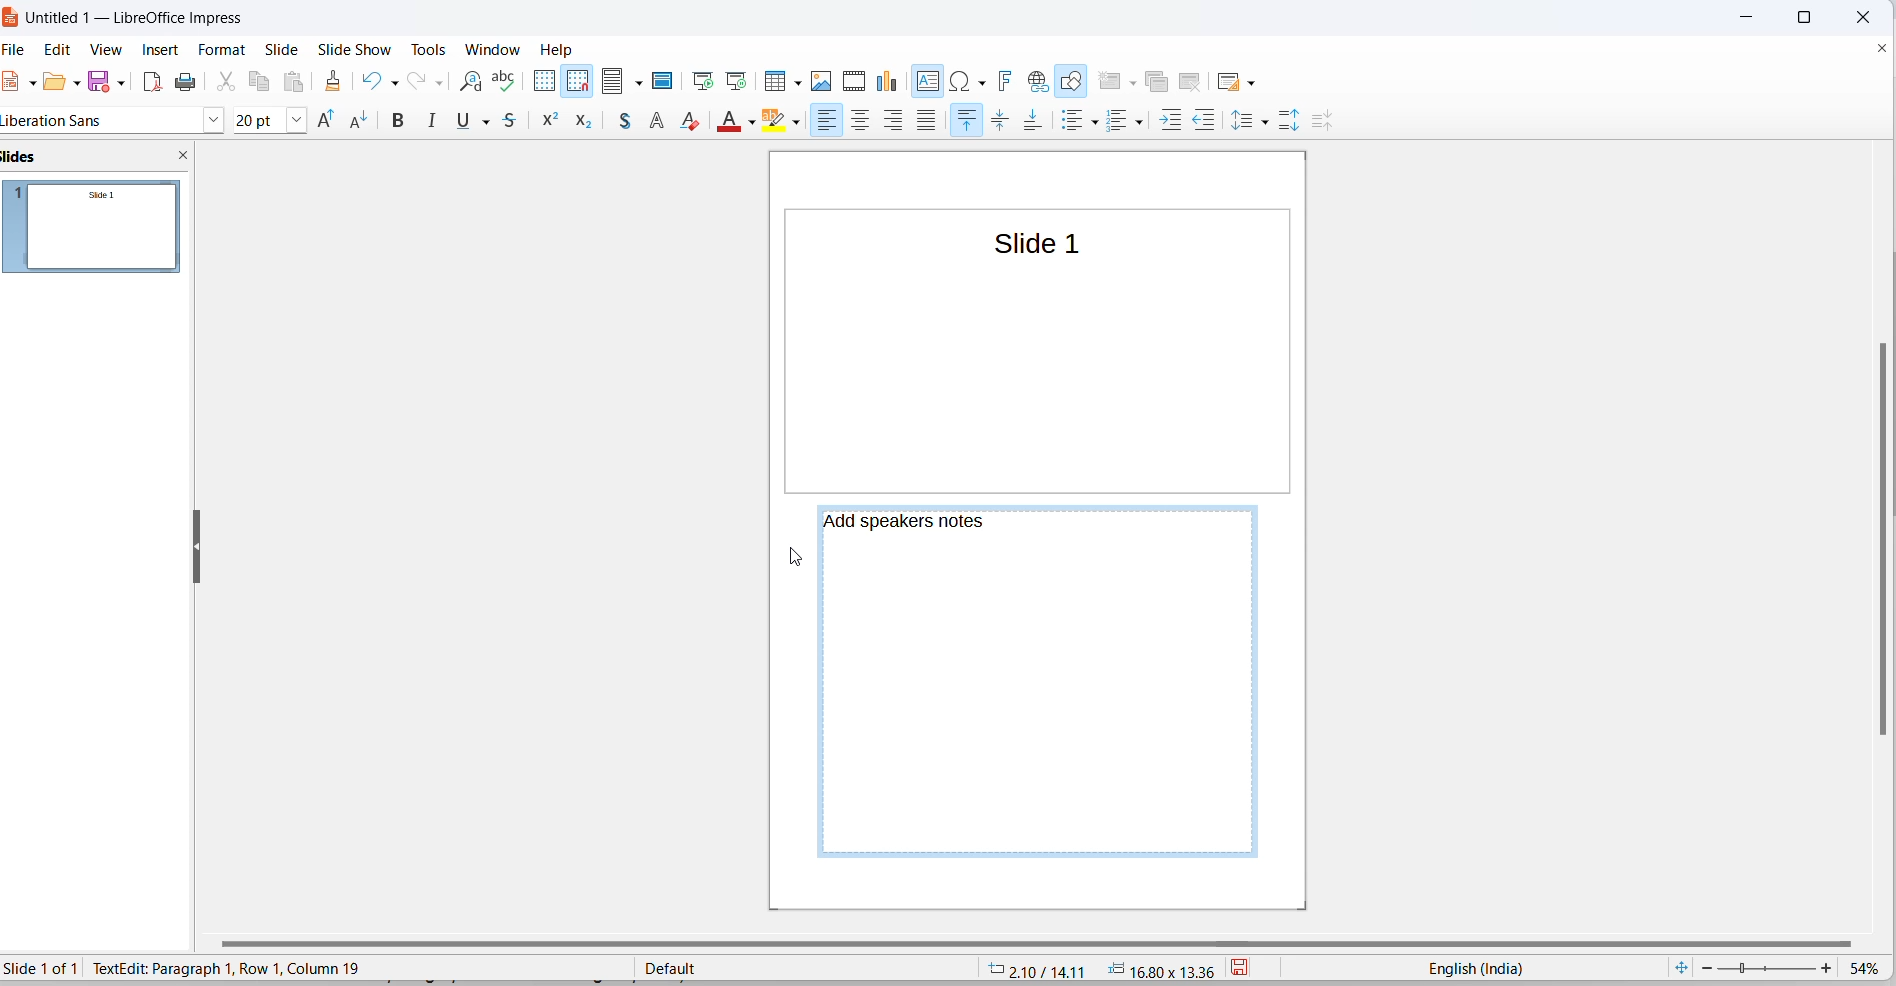 This screenshot has height=986, width=1896. What do you see at coordinates (1683, 967) in the screenshot?
I see `fit current slide to windows` at bounding box center [1683, 967].